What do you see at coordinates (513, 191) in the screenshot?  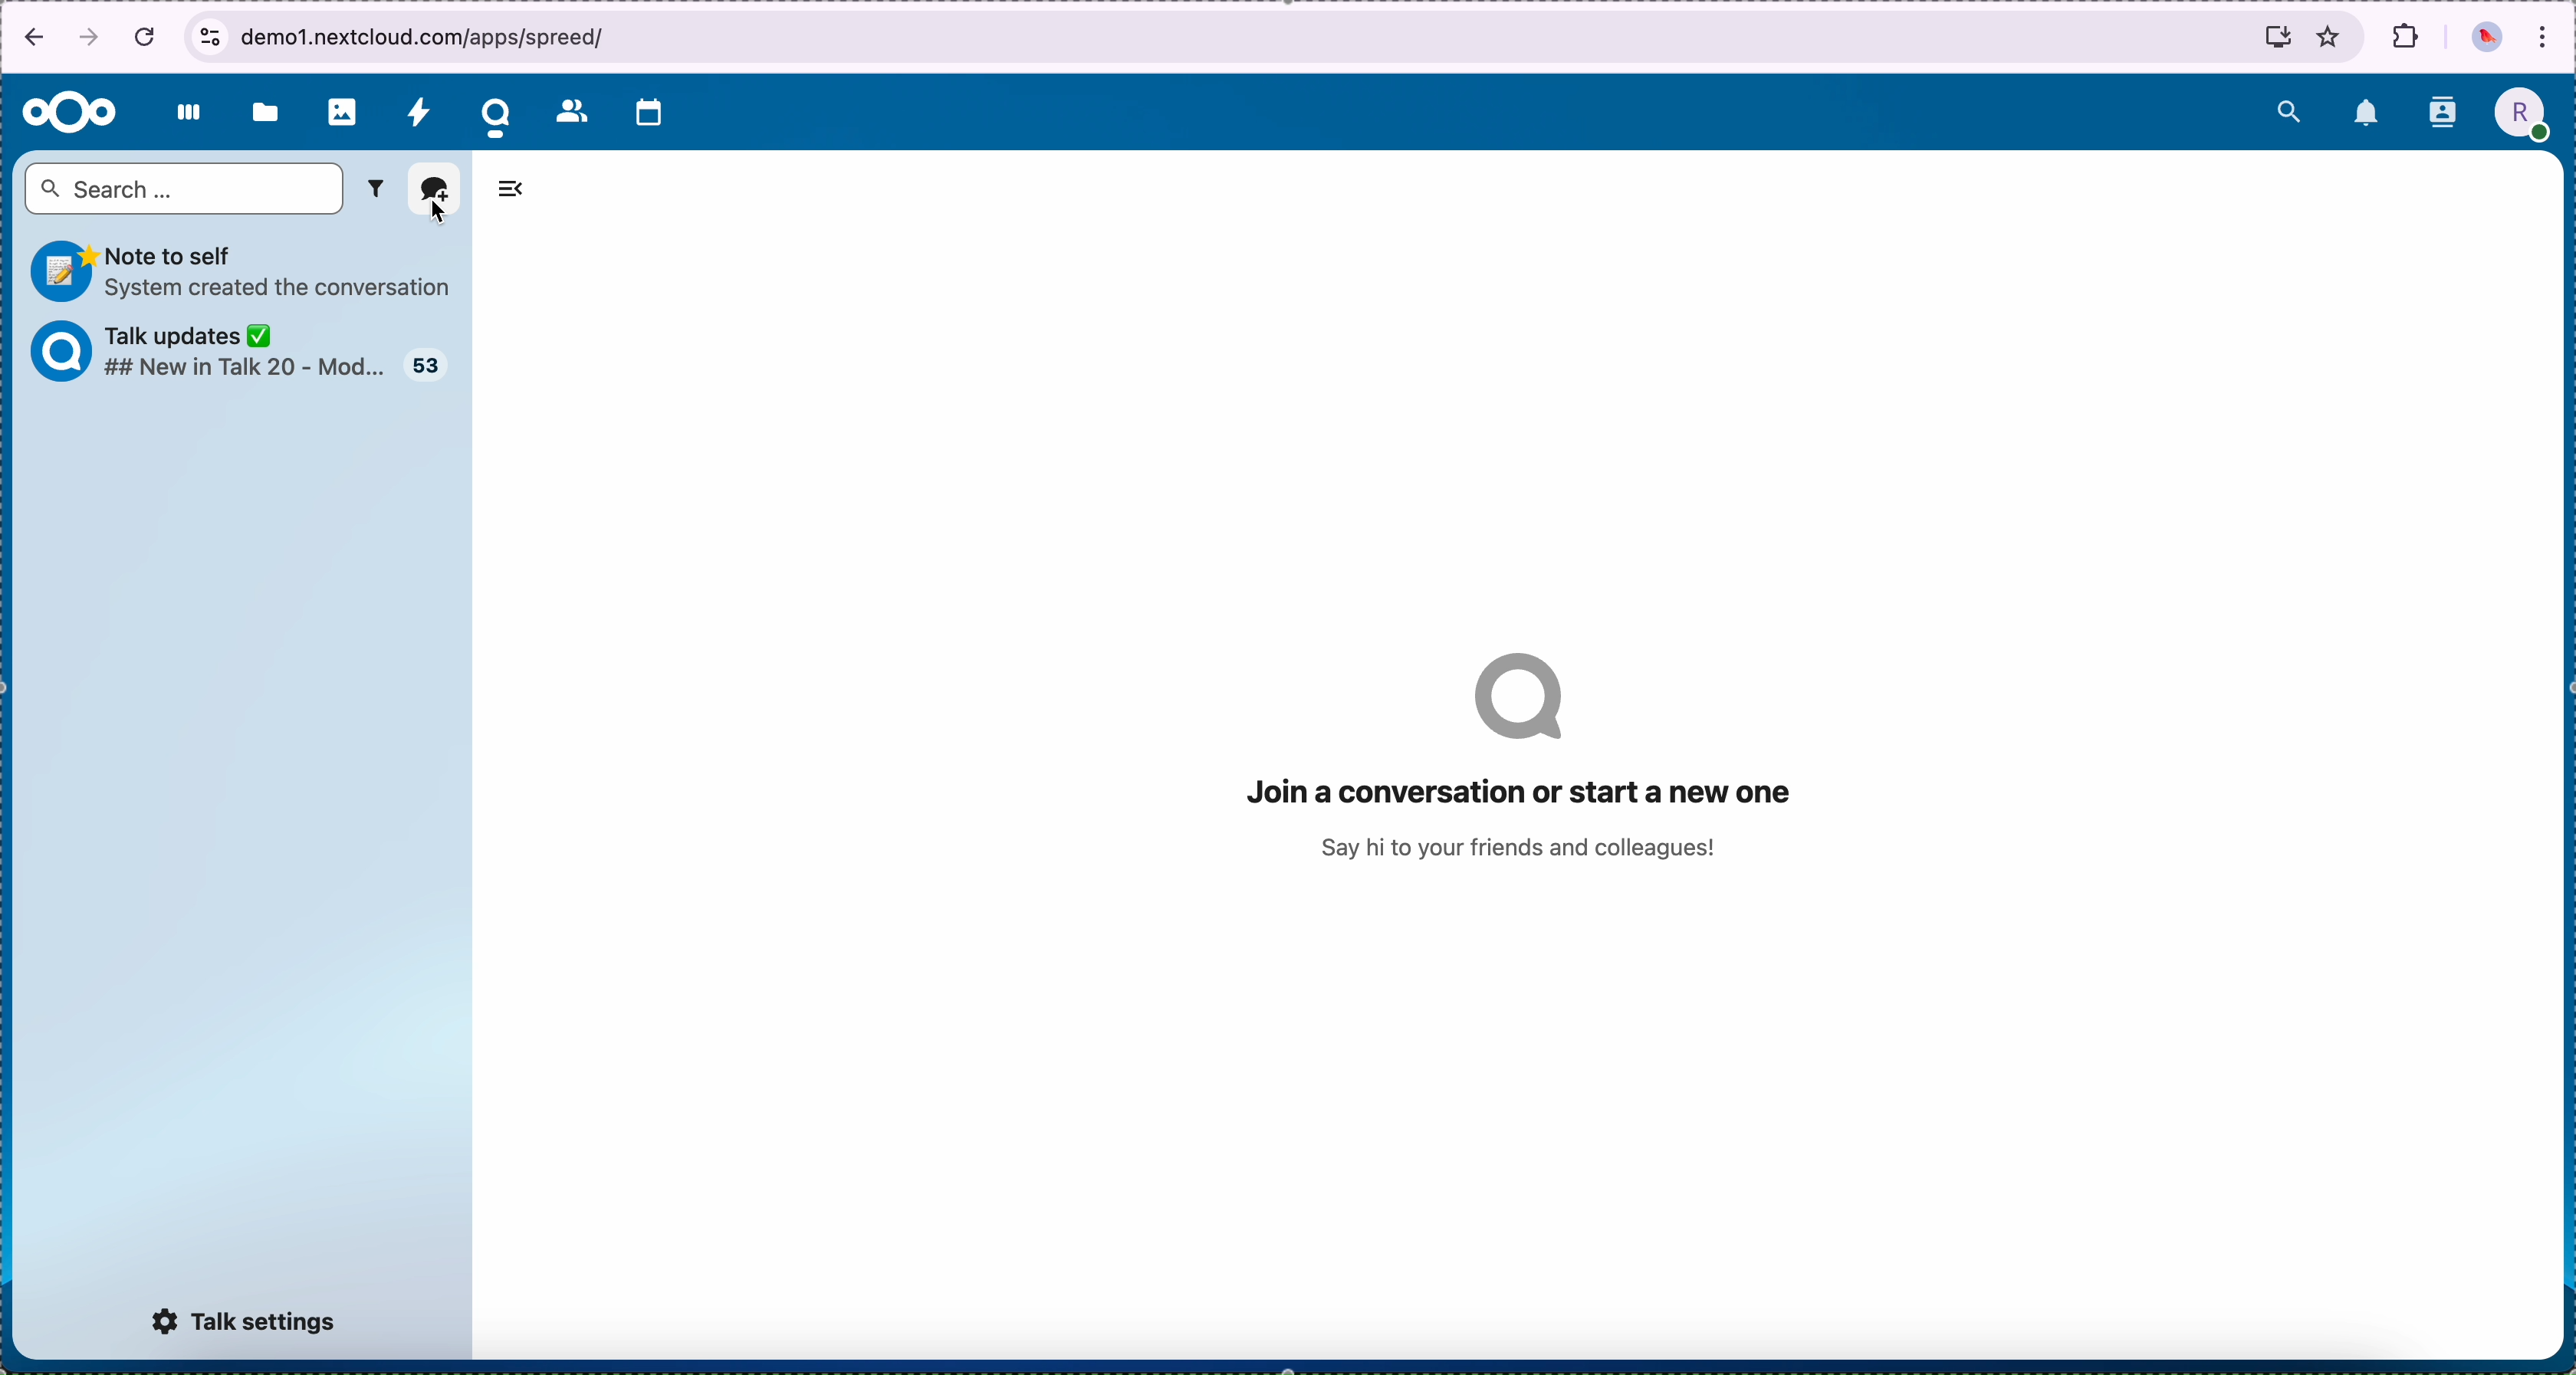 I see `hide tabs` at bounding box center [513, 191].